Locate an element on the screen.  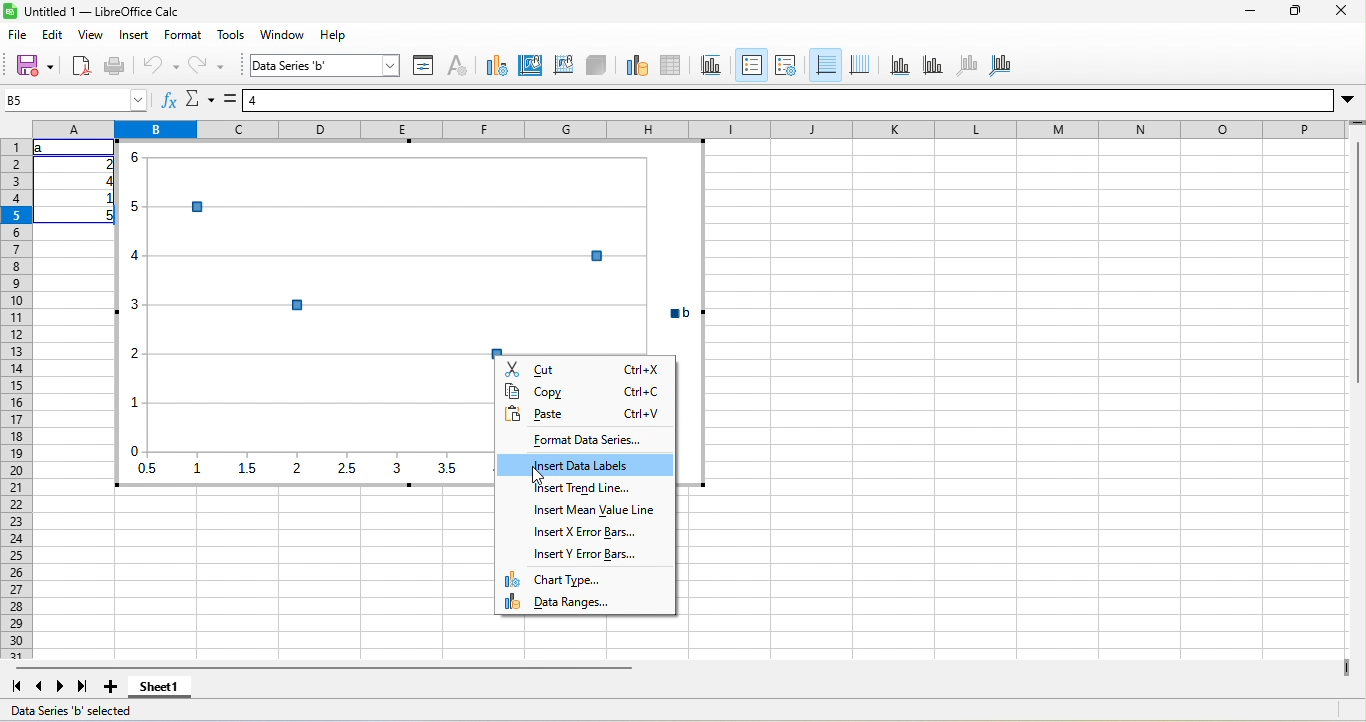
Untitled 1 — LibreOffice Calc is located at coordinates (102, 11).